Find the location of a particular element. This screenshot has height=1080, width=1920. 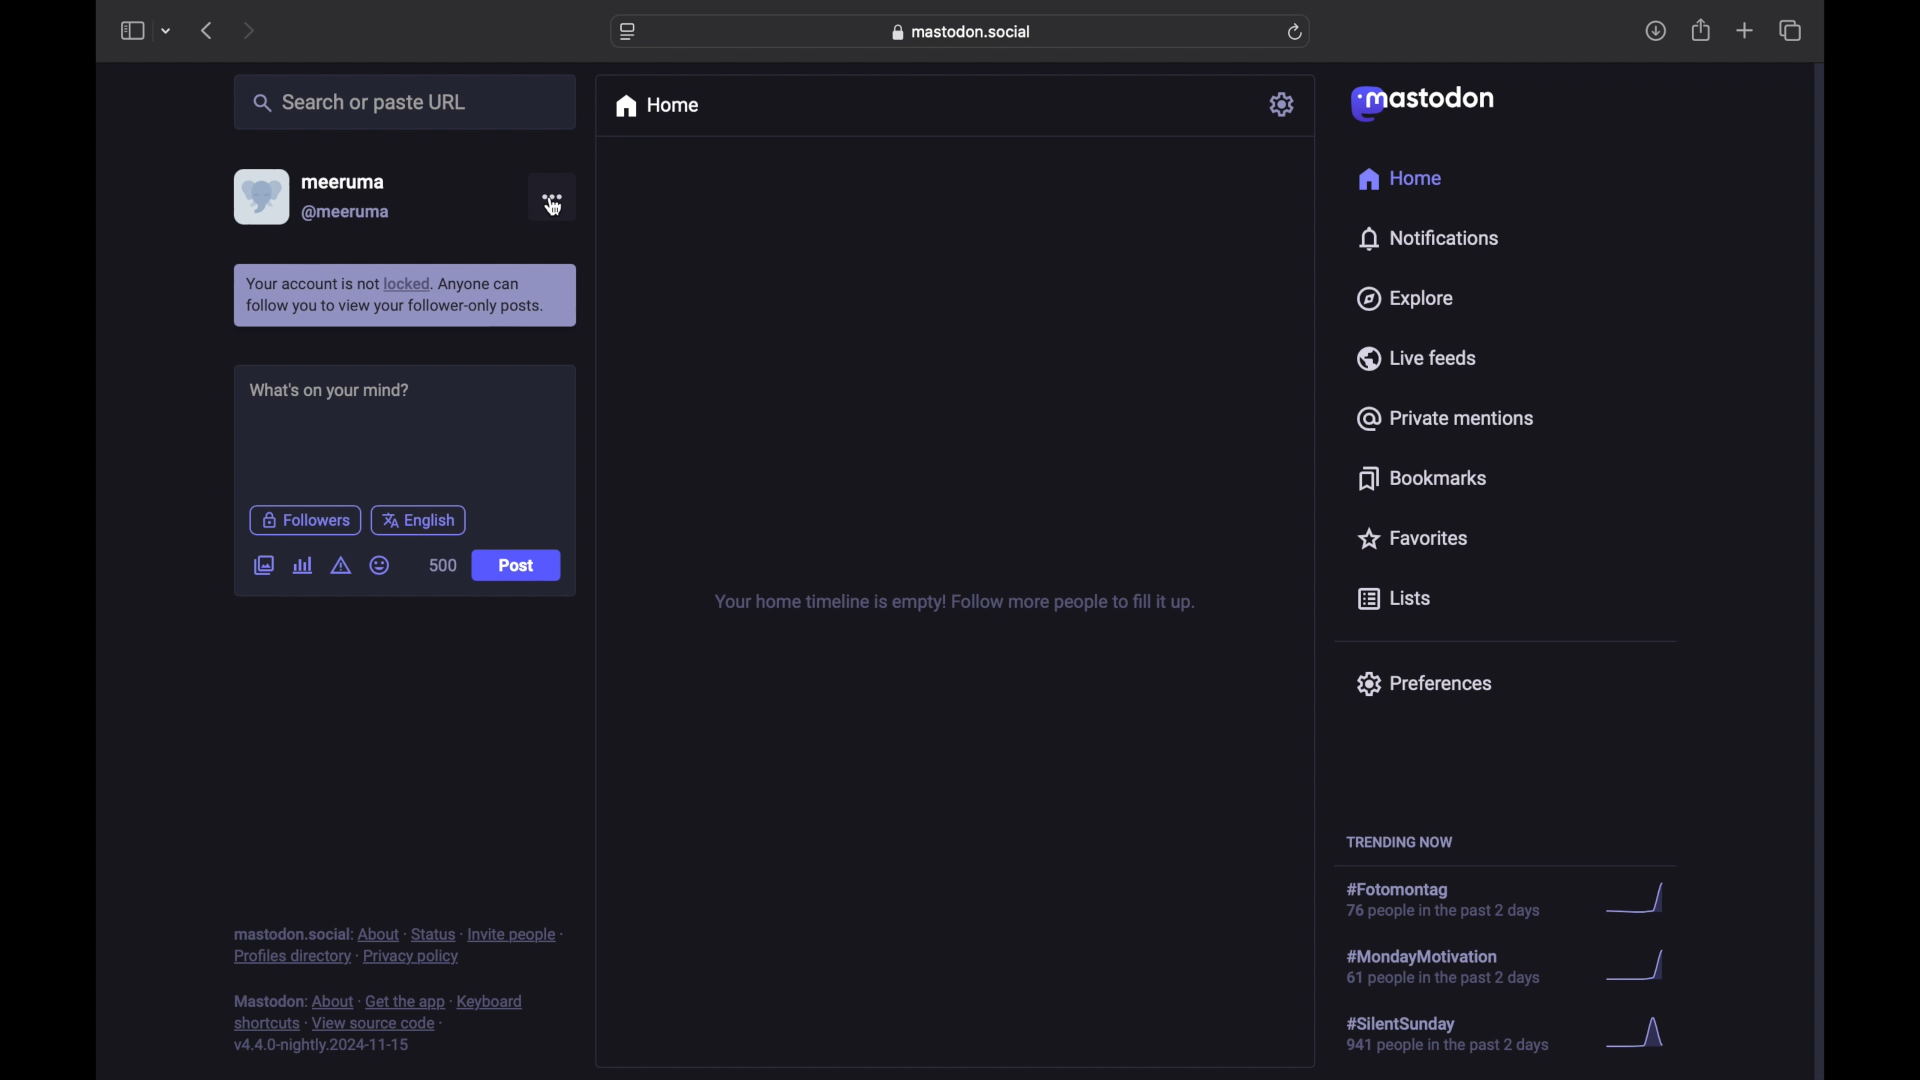

notifications is located at coordinates (1432, 238).